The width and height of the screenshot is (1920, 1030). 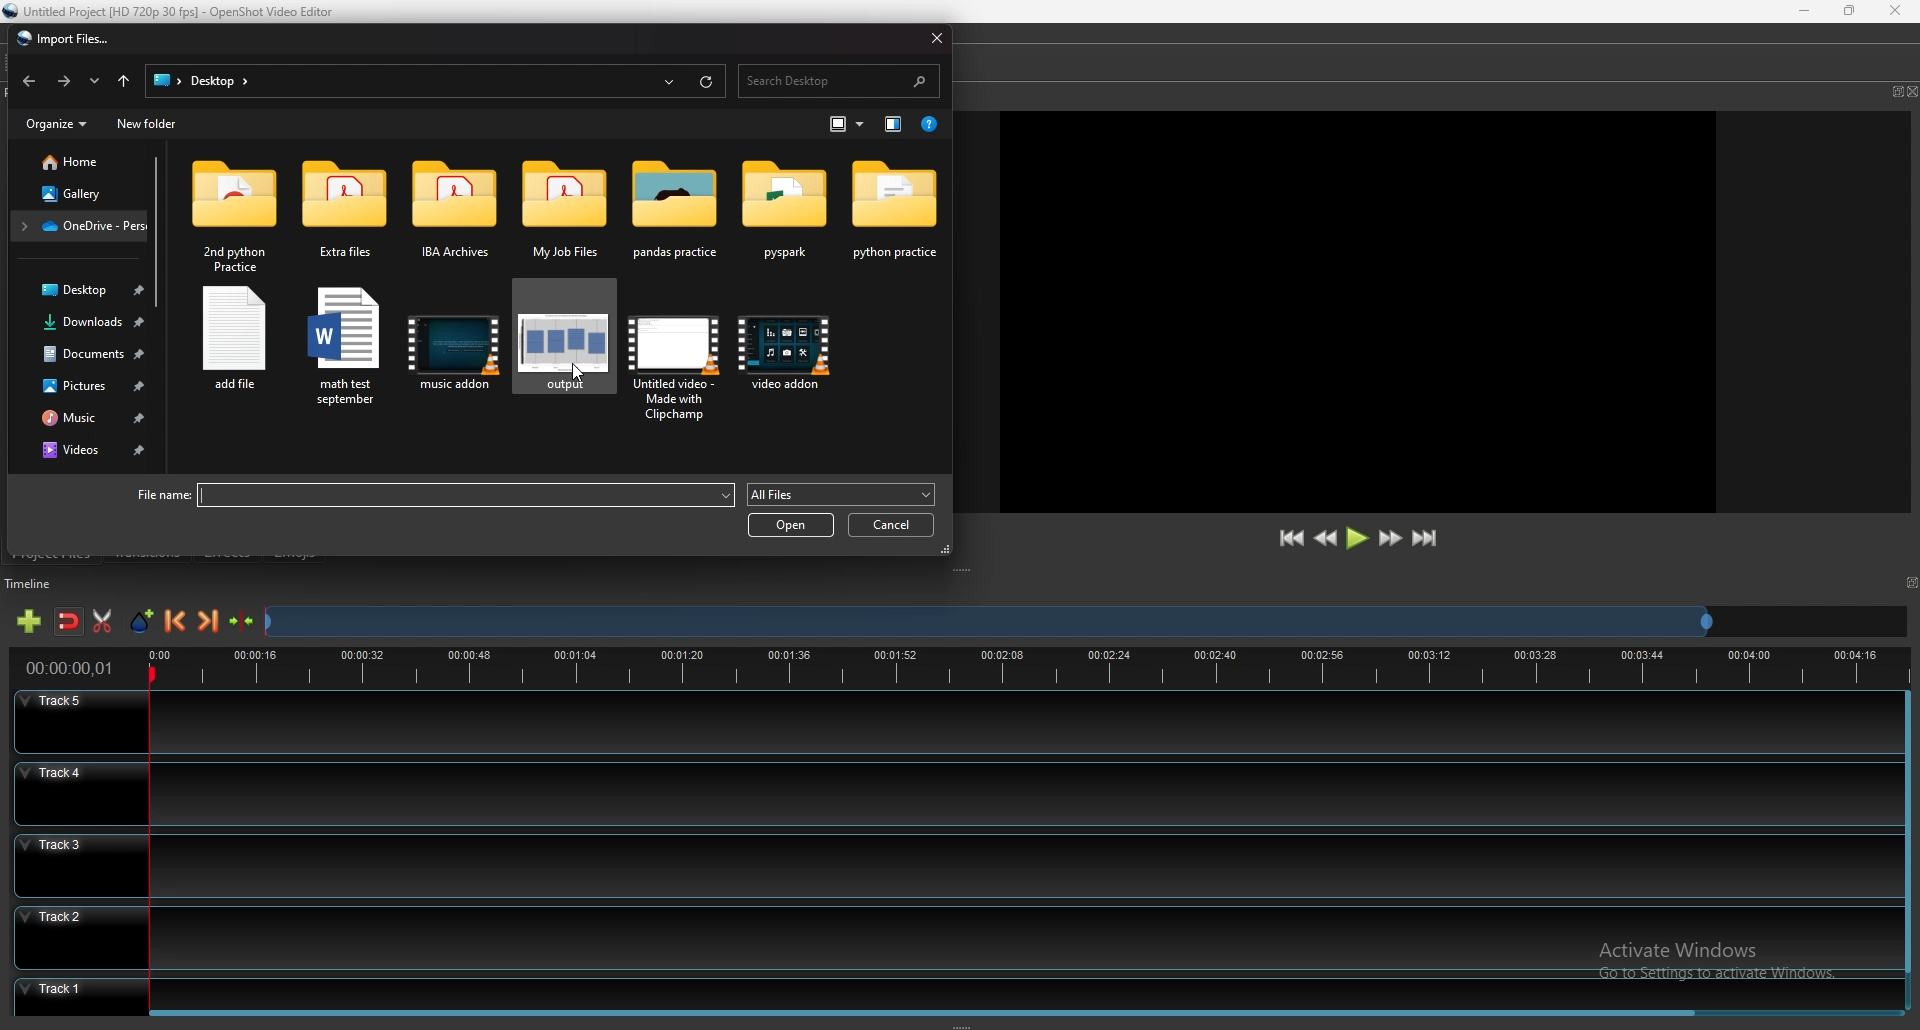 What do you see at coordinates (70, 668) in the screenshot?
I see `time` at bounding box center [70, 668].